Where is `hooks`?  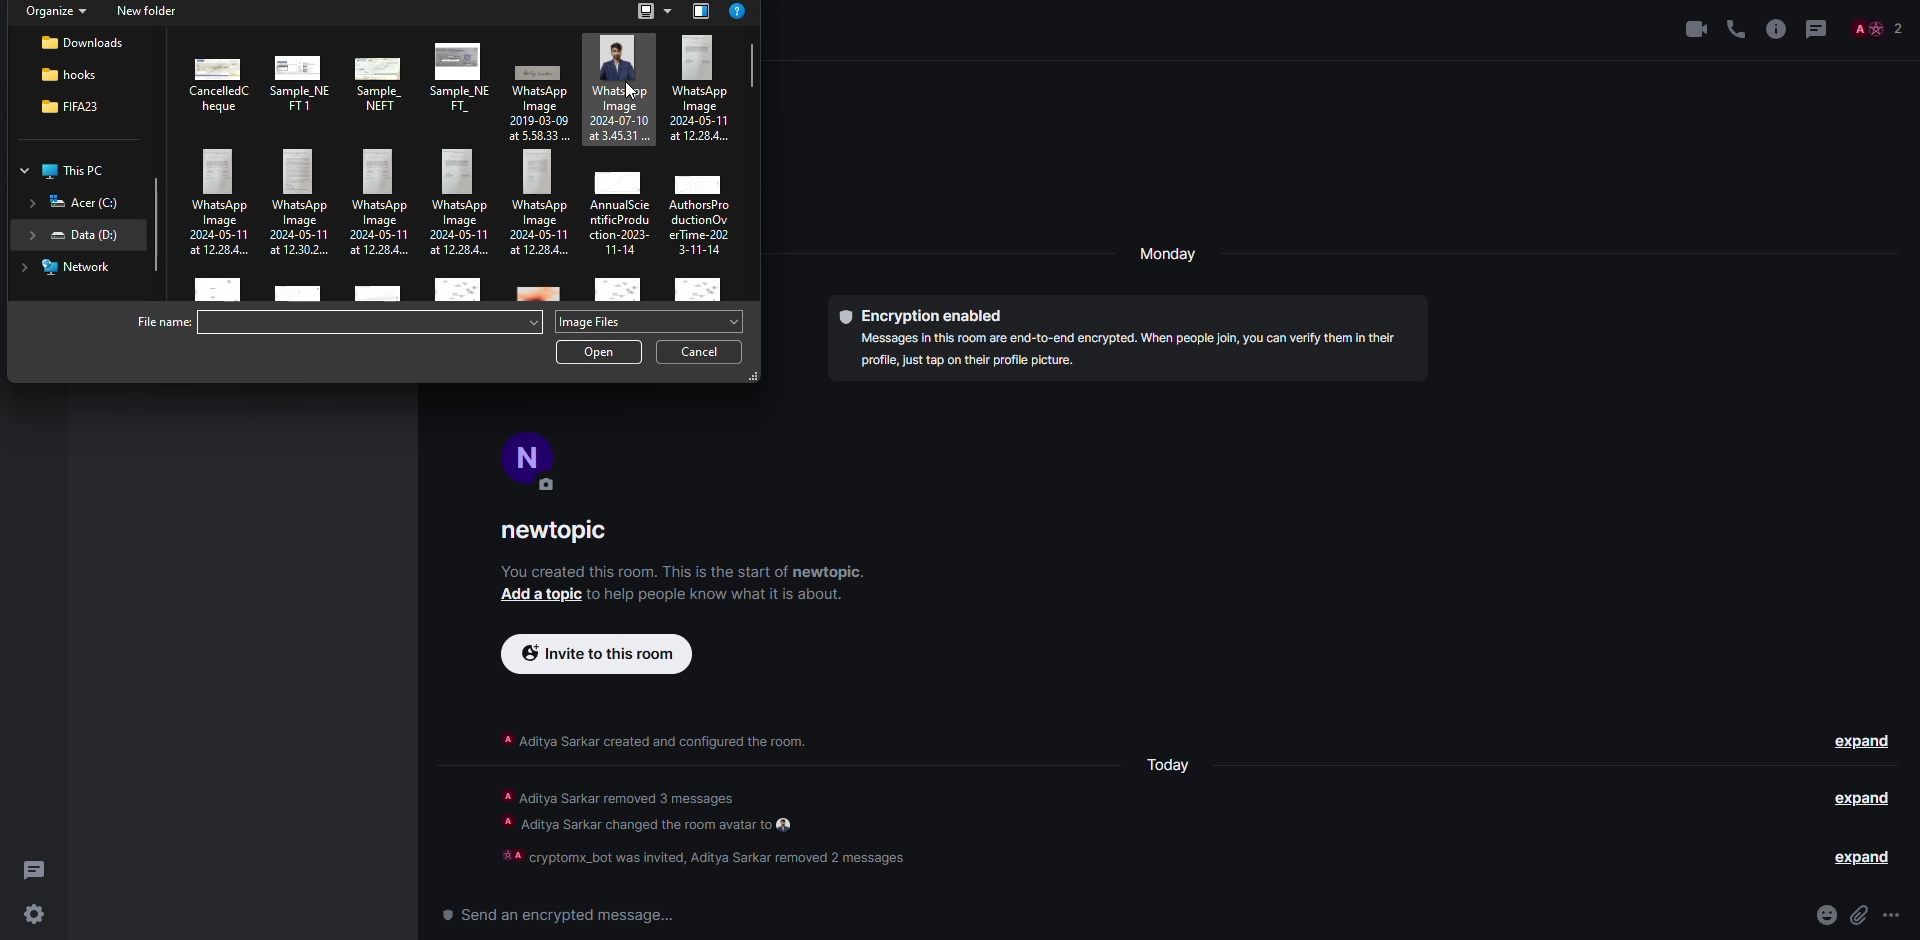
hooks is located at coordinates (69, 74).